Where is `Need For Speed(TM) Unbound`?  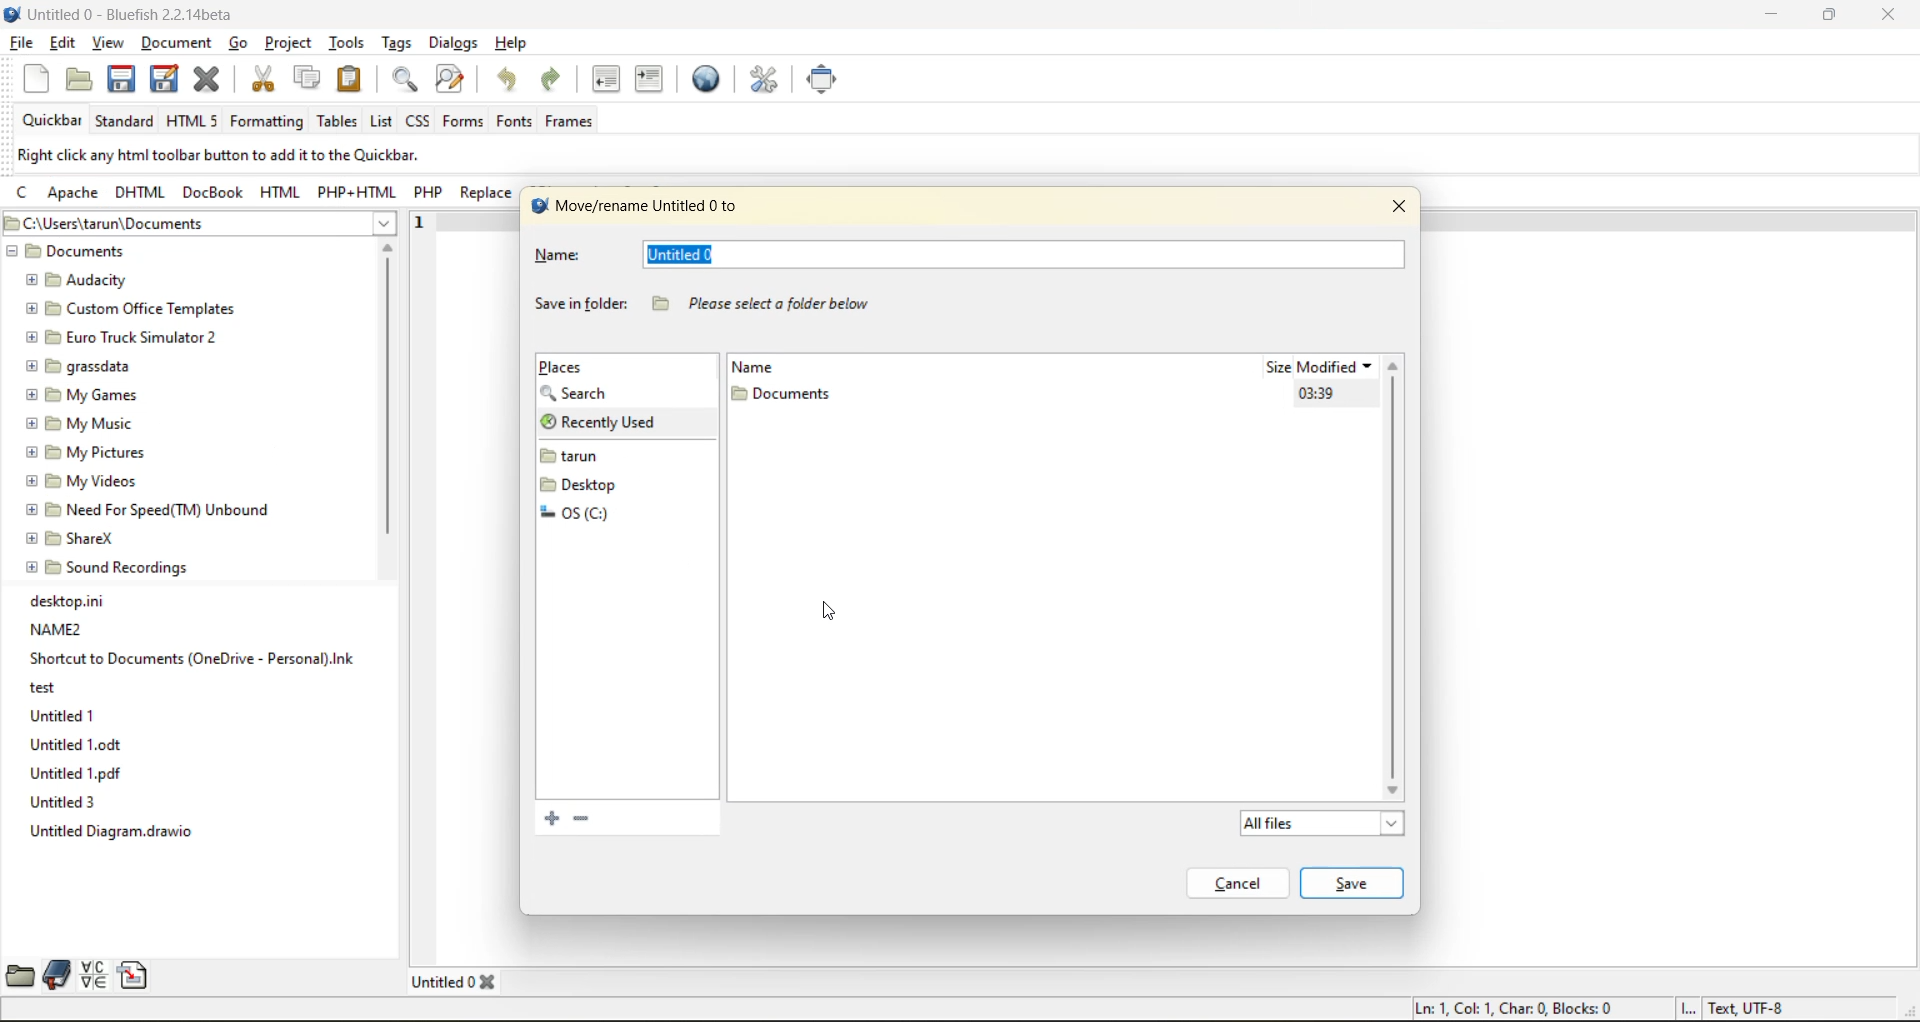 Need For Speed(TM) Unbound is located at coordinates (150, 510).